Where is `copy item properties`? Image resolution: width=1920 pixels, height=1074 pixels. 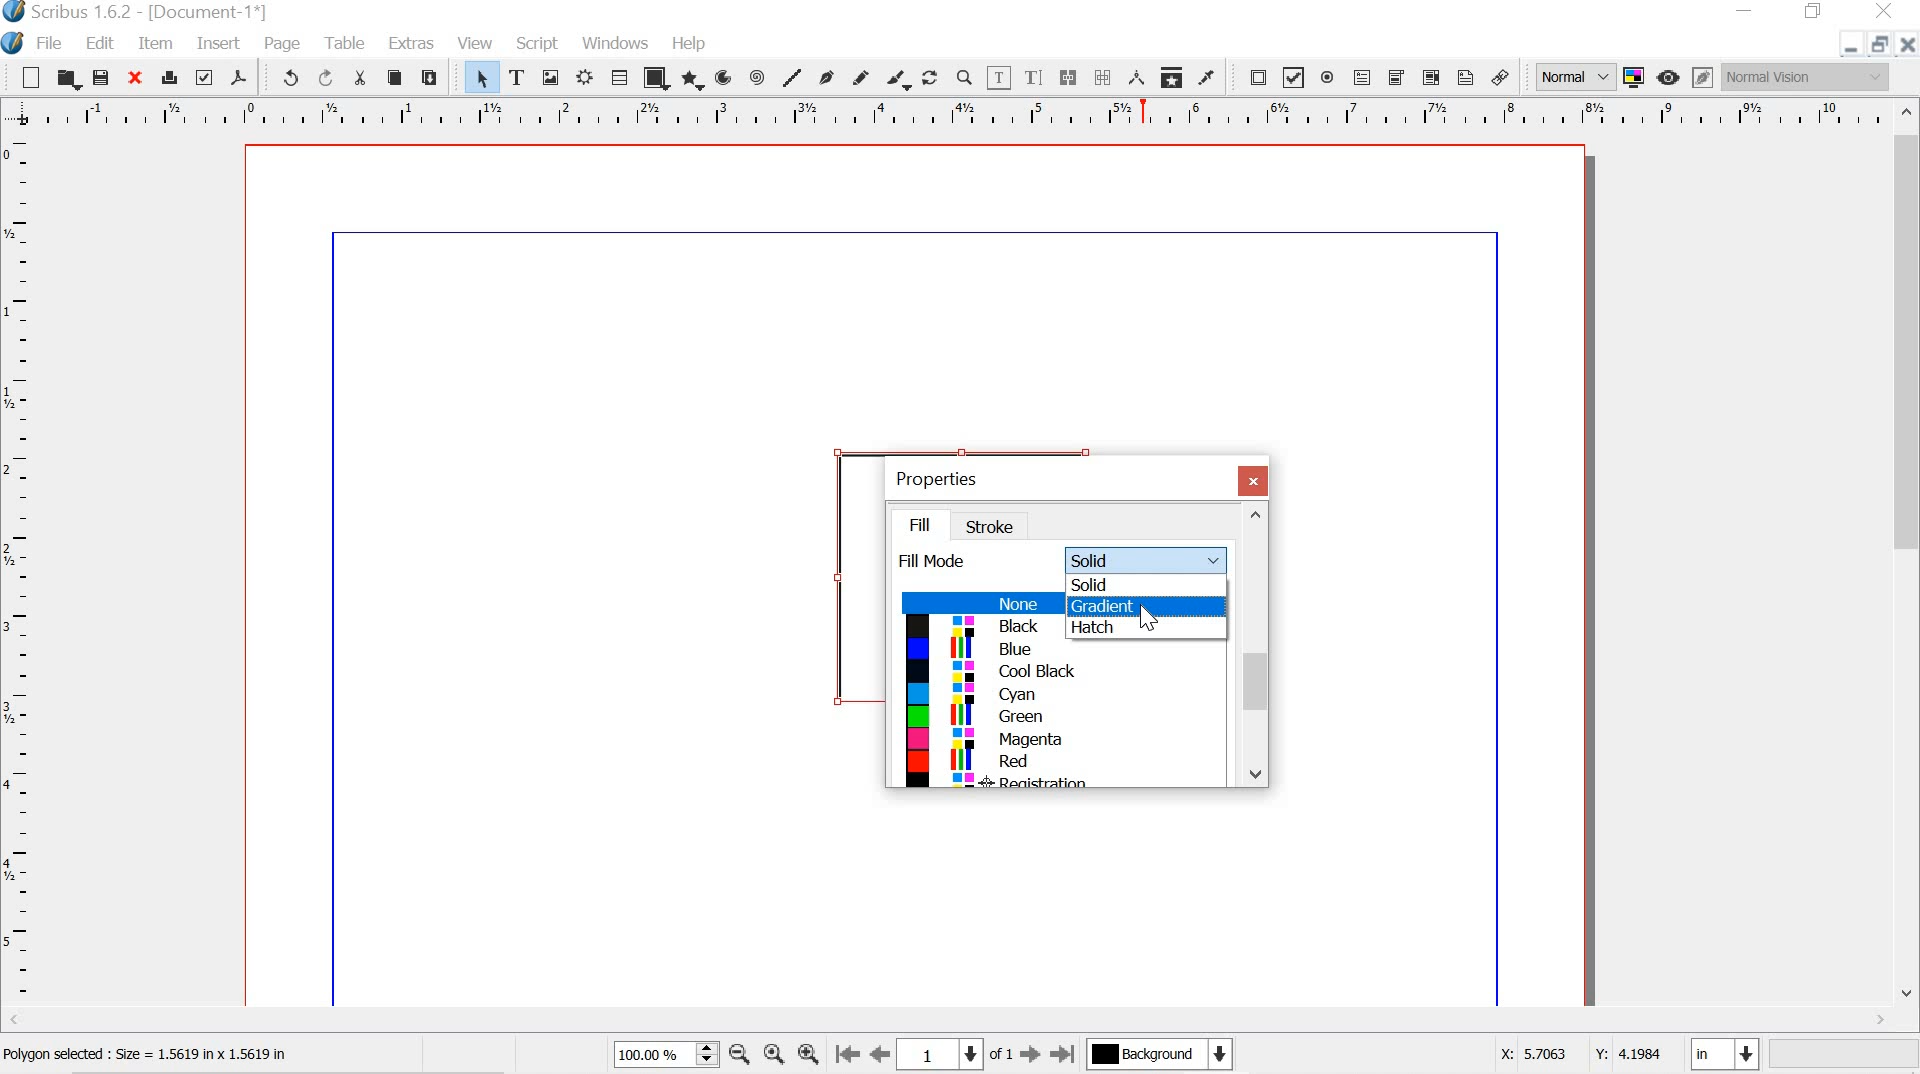
copy item properties is located at coordinates (1170, 76).